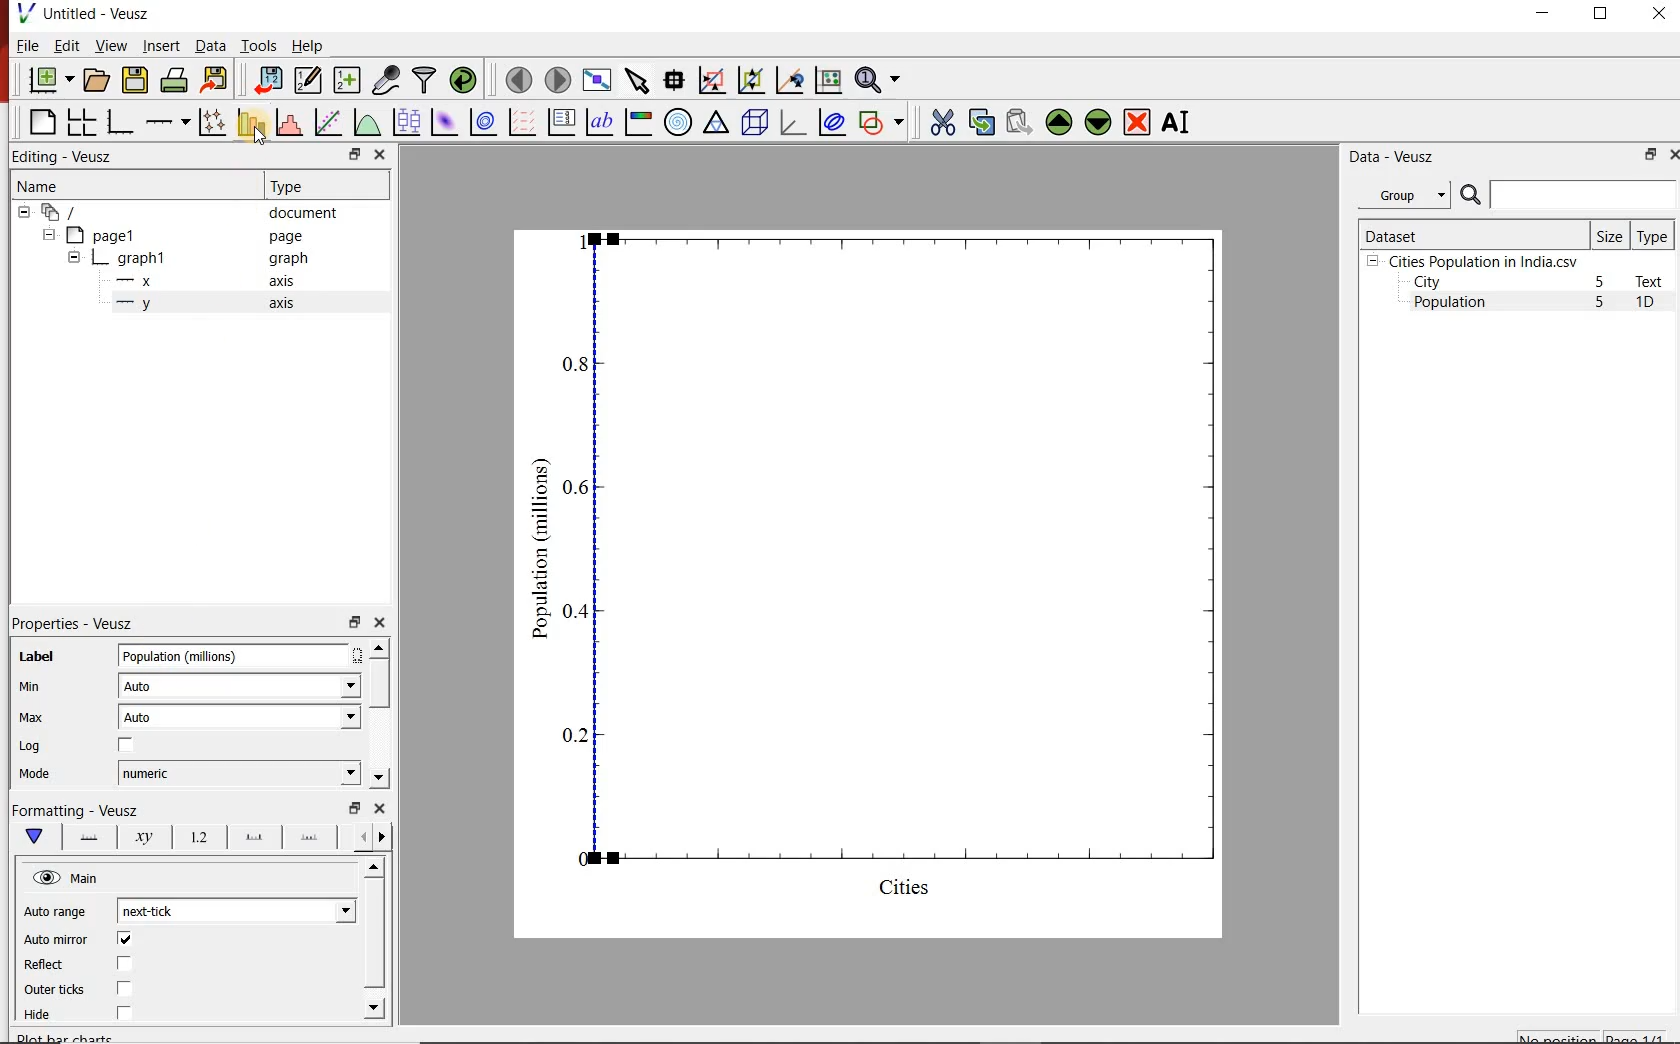  Describe the element at coordinates (710, 79) in the screenshot. I see `click or draw a rectangle to zoom graph indexes` at that location.